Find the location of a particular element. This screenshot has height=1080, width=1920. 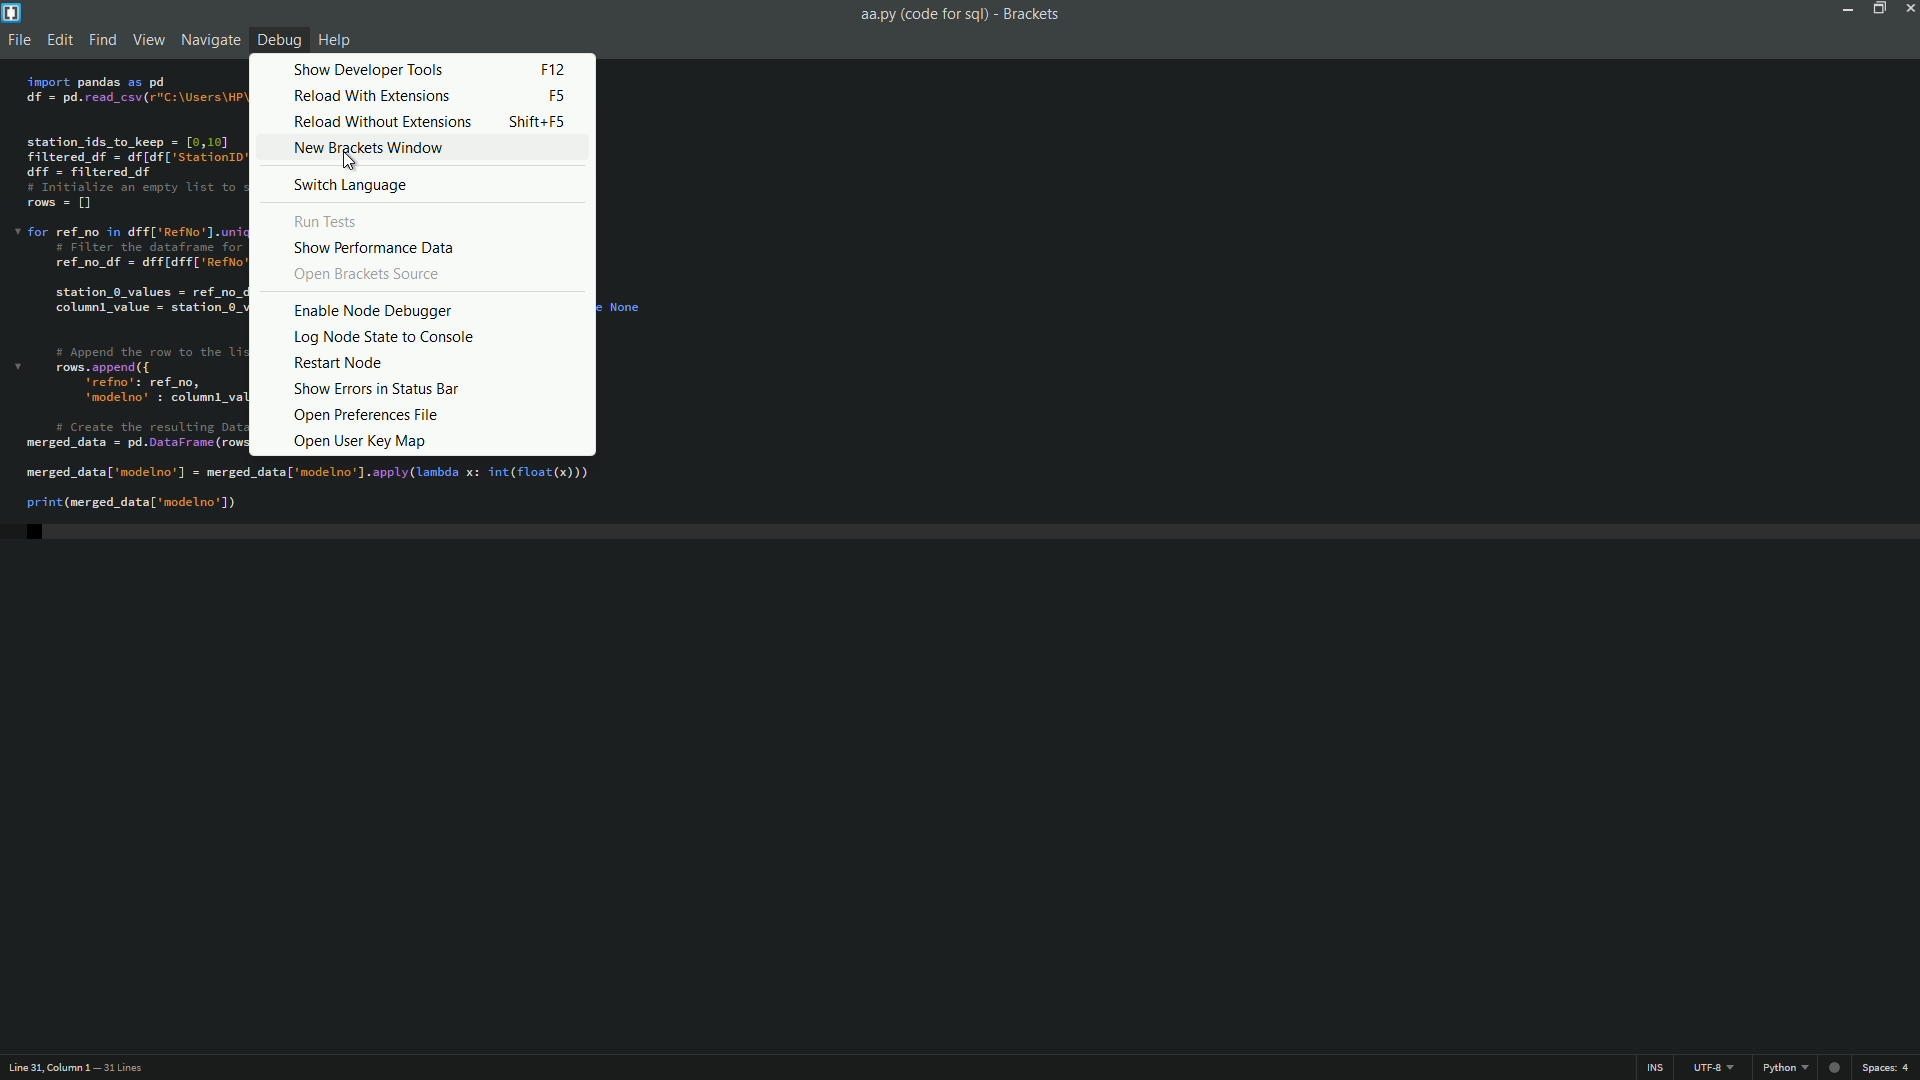

Reload without extensions is located at coordinates (382, 123).